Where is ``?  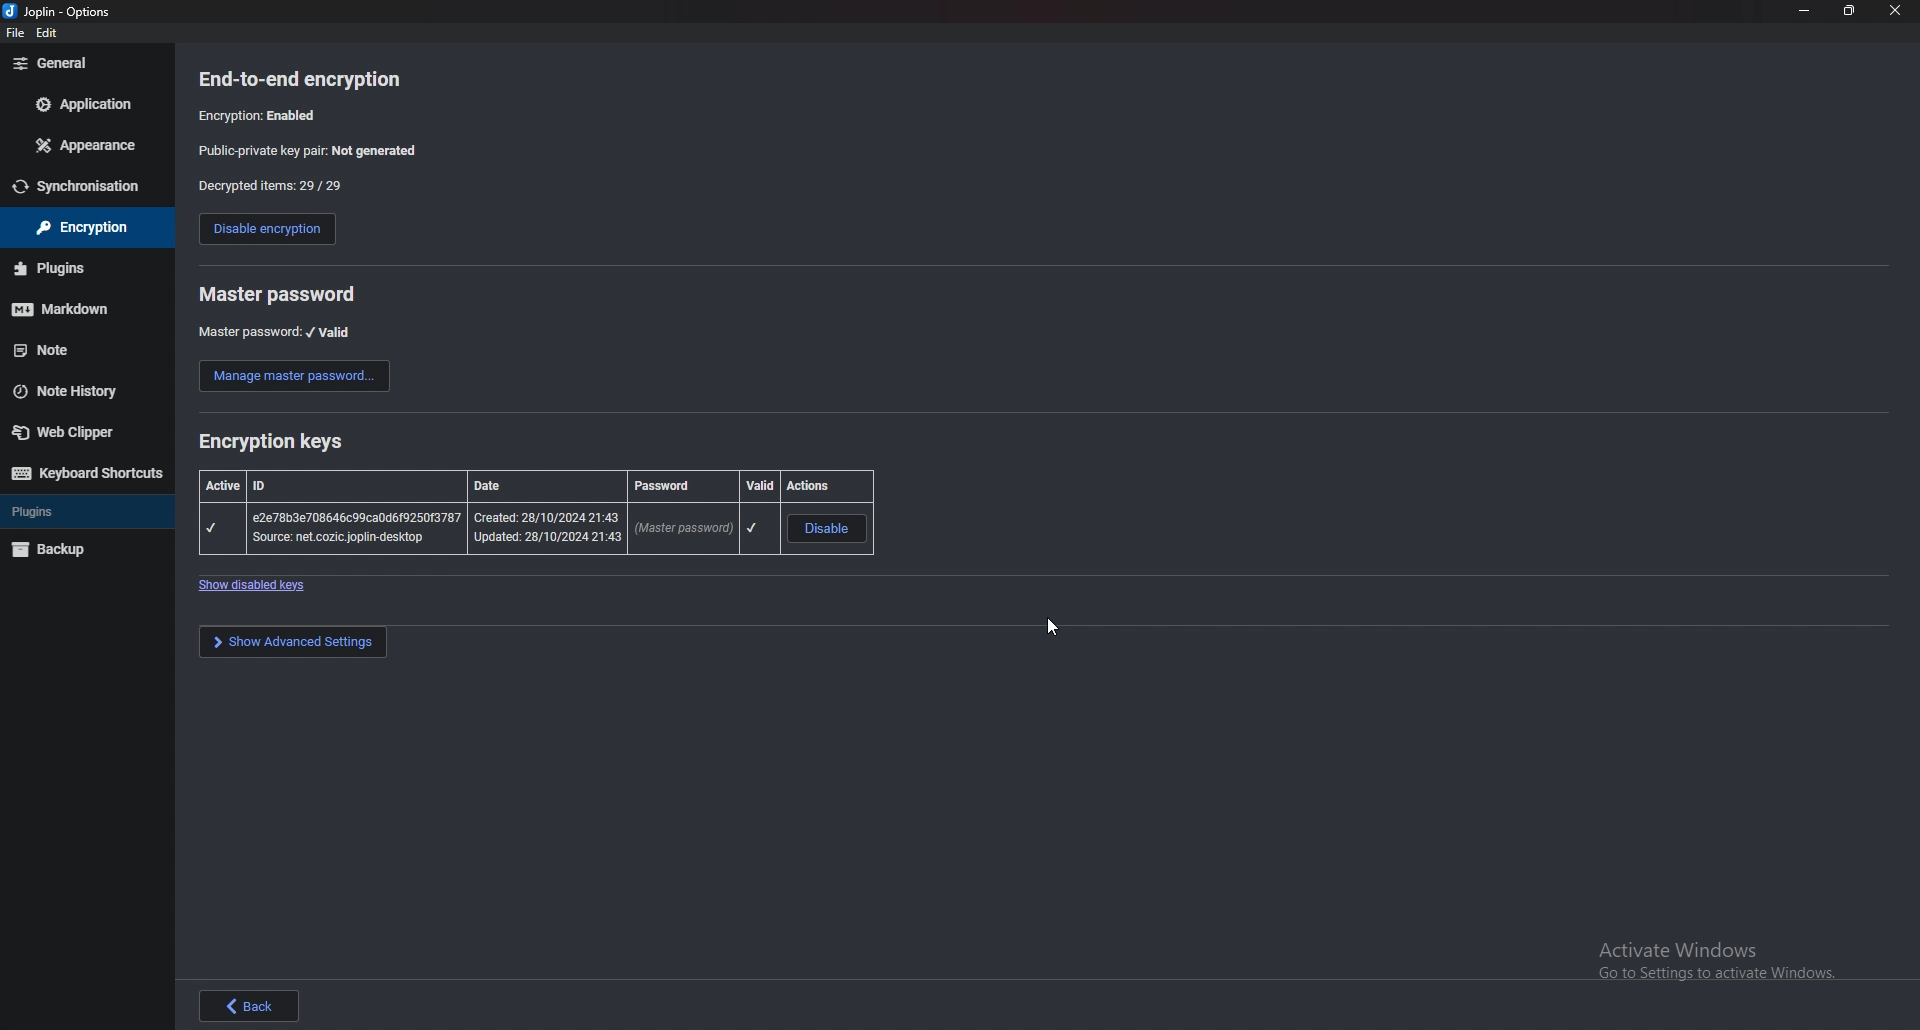
 is located at coordinates (49, 65).